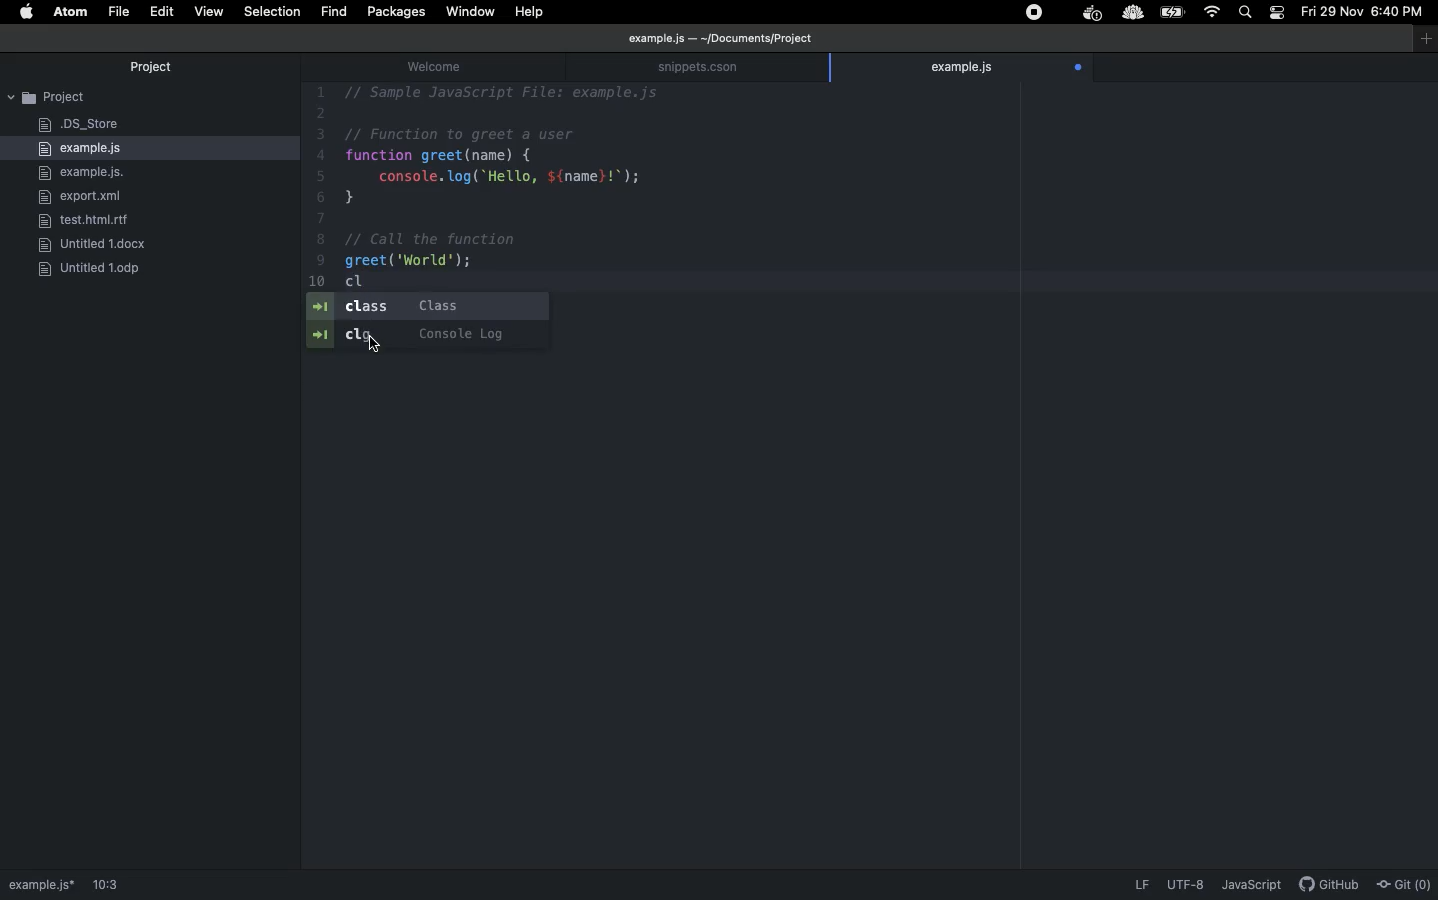 The height and width of the screenshot is (900, 1438). Describe the element at coordinates (1423, 40) in the screenshot. I see `window` at that location.